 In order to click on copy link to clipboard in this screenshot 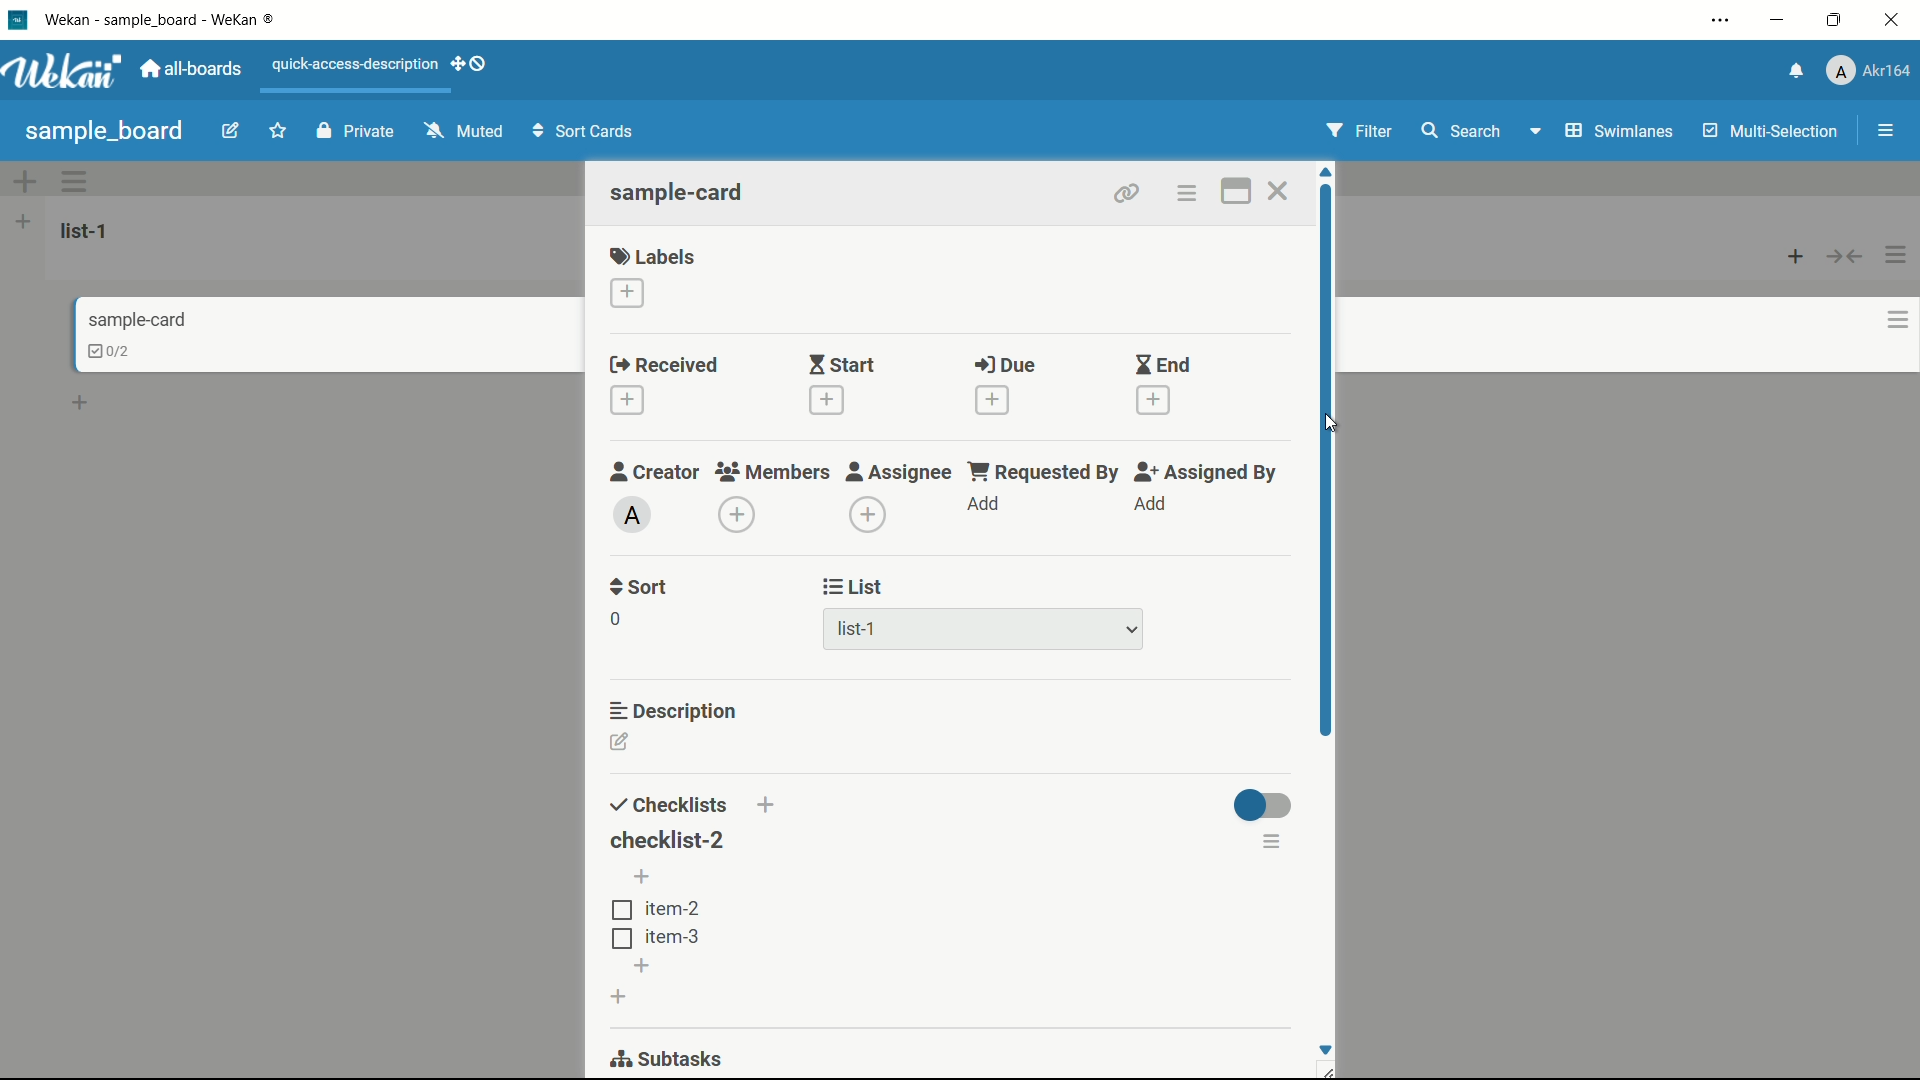, I will do `click(1127, 196)`.